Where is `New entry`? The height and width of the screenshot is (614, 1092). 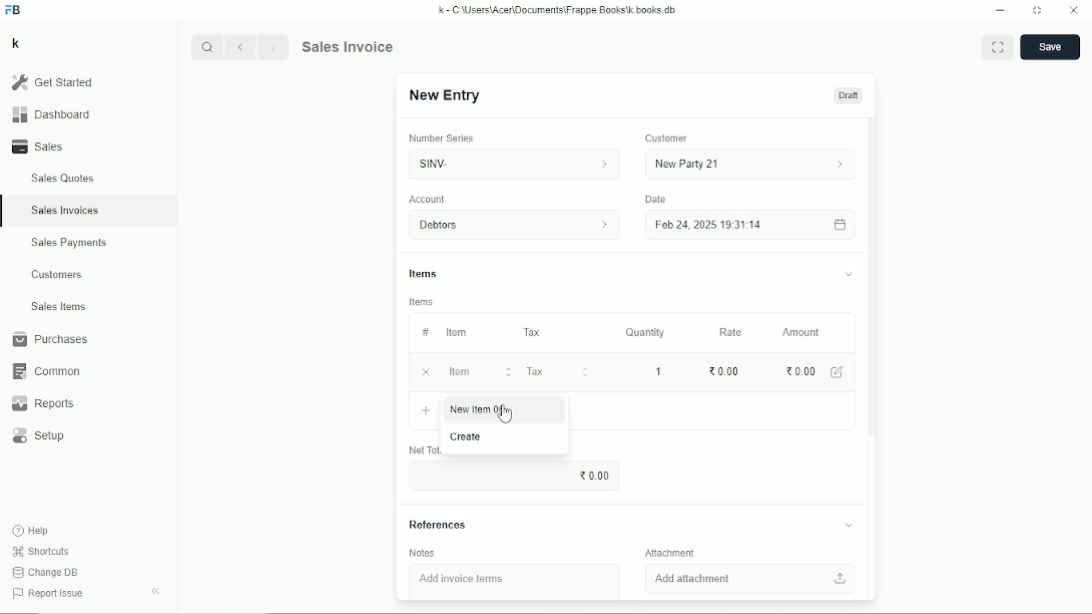
New entry is located at coordinates (445, 96).